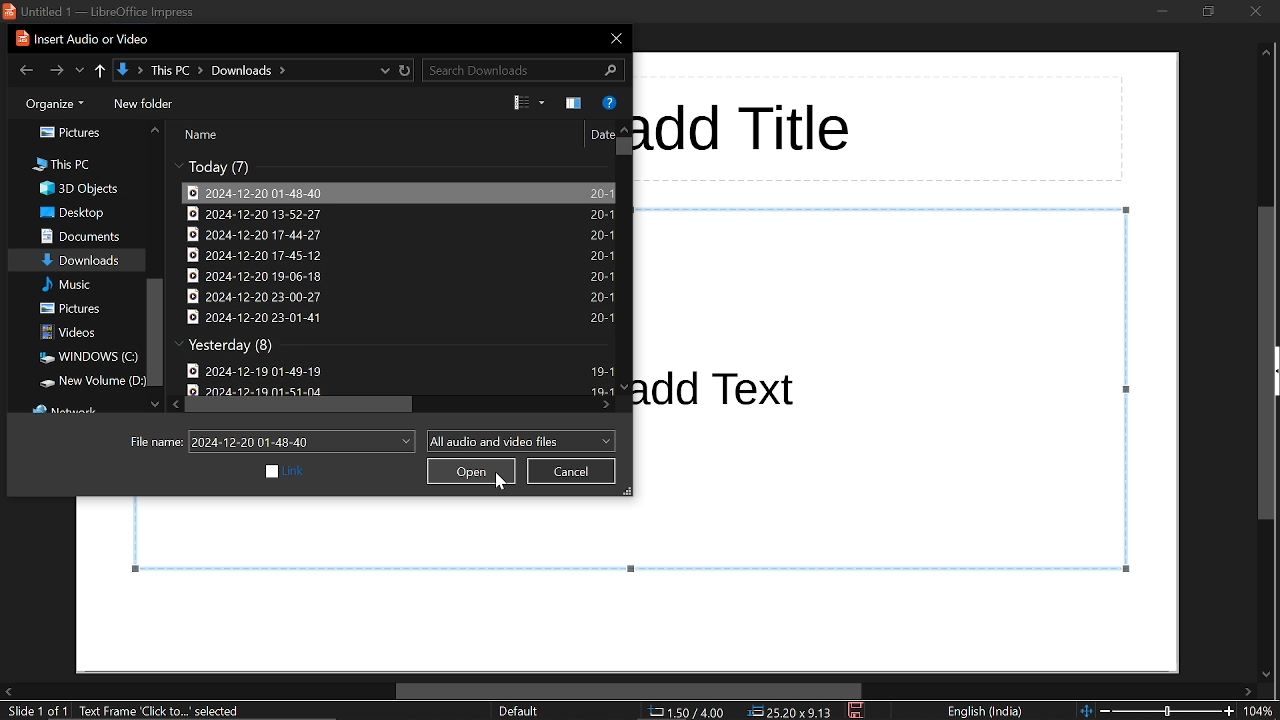  Describe the element at coordinates (399, 297) in the screenshot. I see `file titled "2024-12-20 23-00-27"` at that location.